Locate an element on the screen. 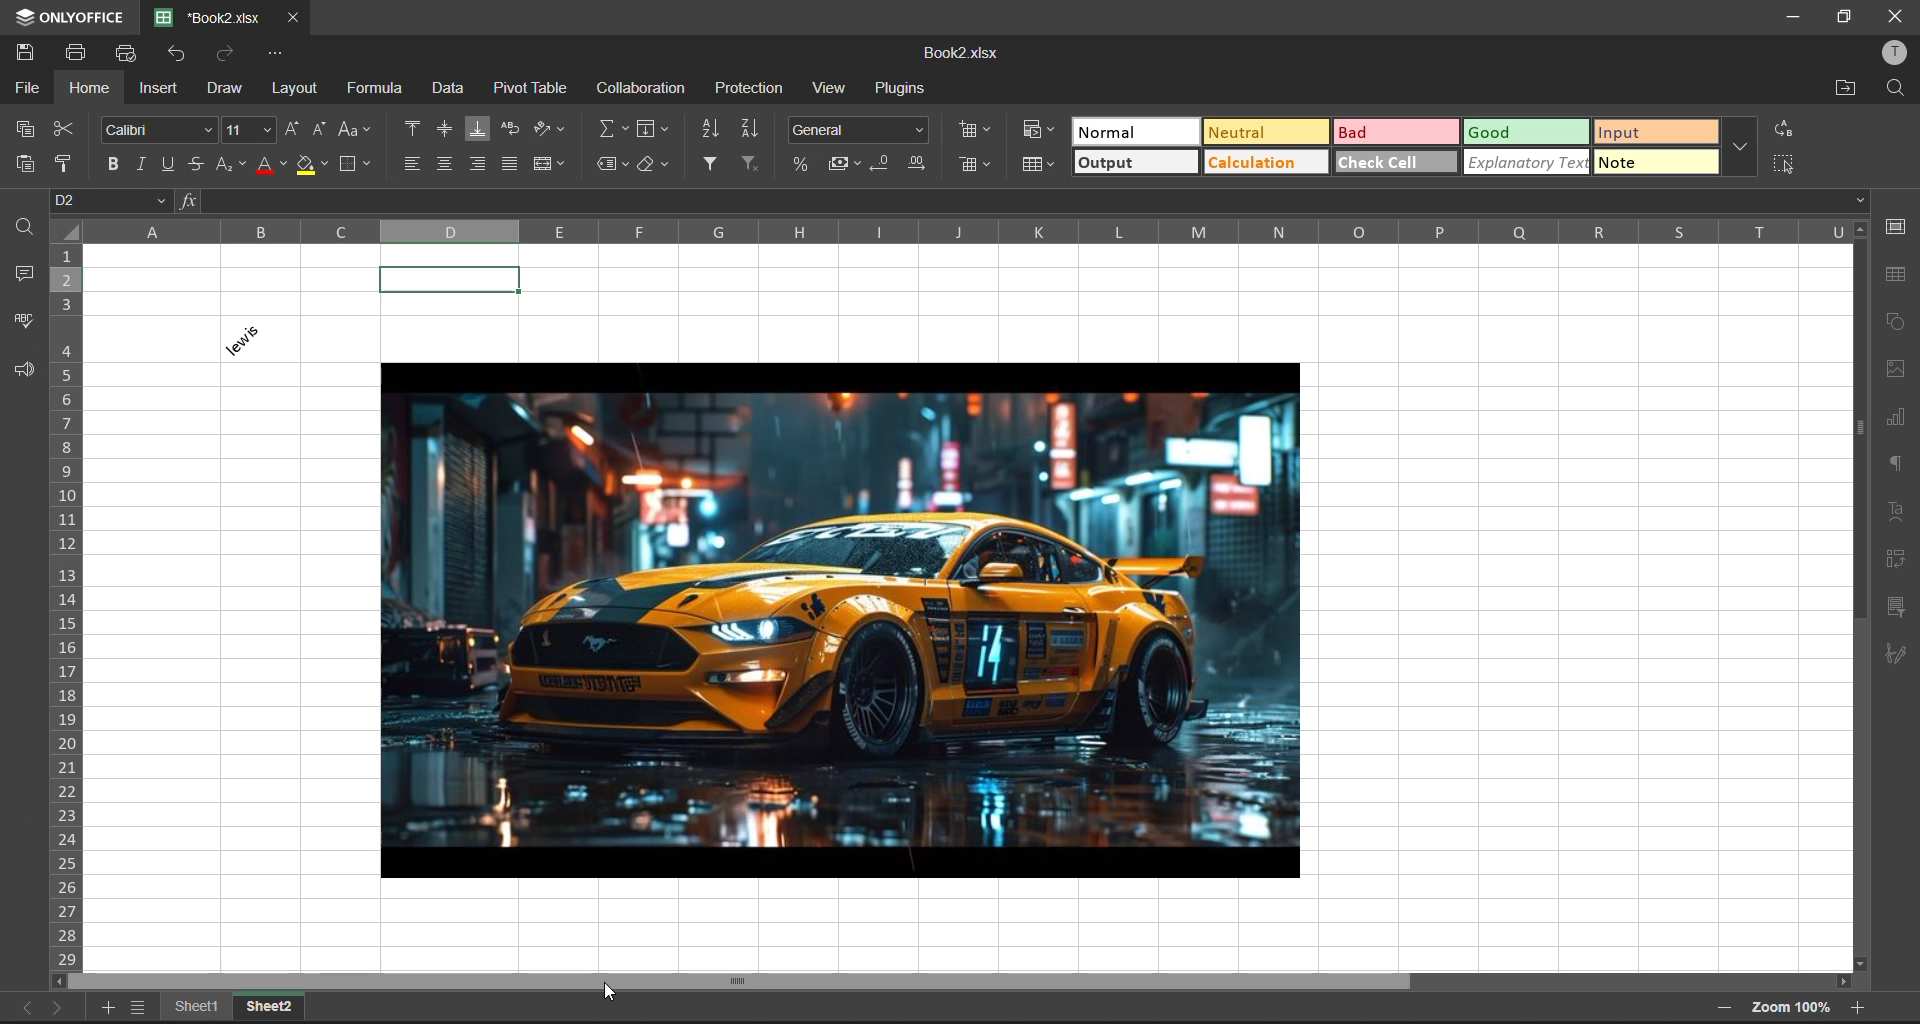 The width and height of the screenshot is (1920, 1024). format as table is located at coordinates (1036, 166).